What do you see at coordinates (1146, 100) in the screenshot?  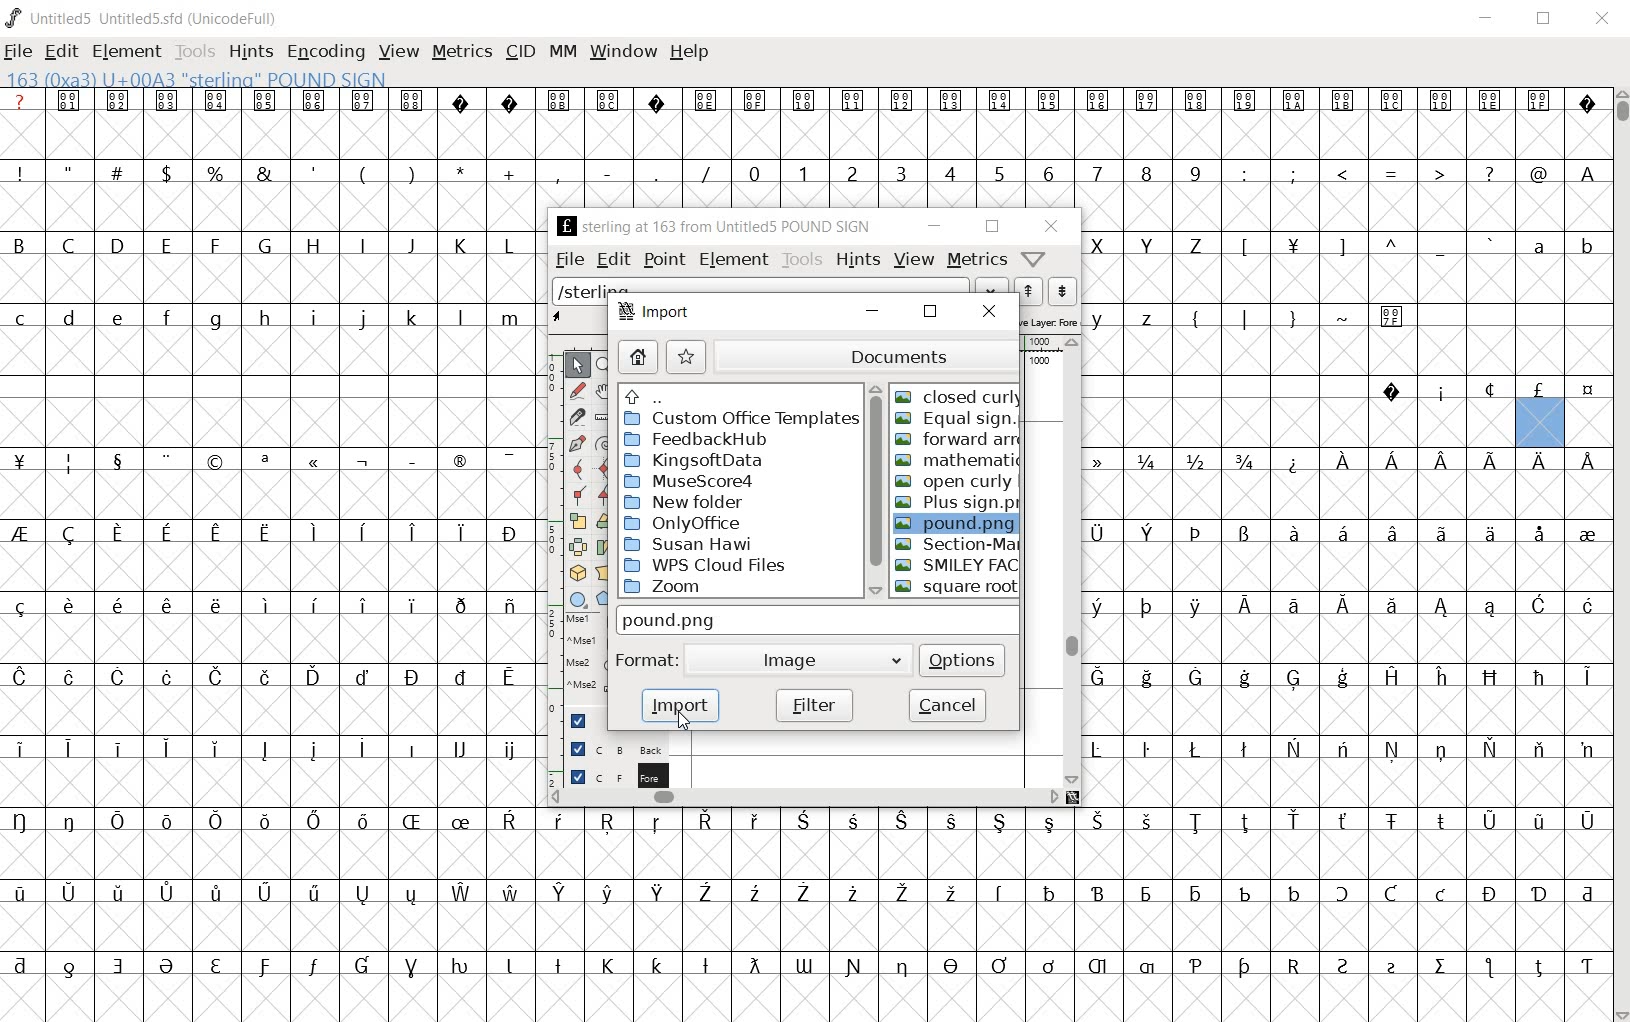 I see `Symbol` at bounding box center [1146, 100].